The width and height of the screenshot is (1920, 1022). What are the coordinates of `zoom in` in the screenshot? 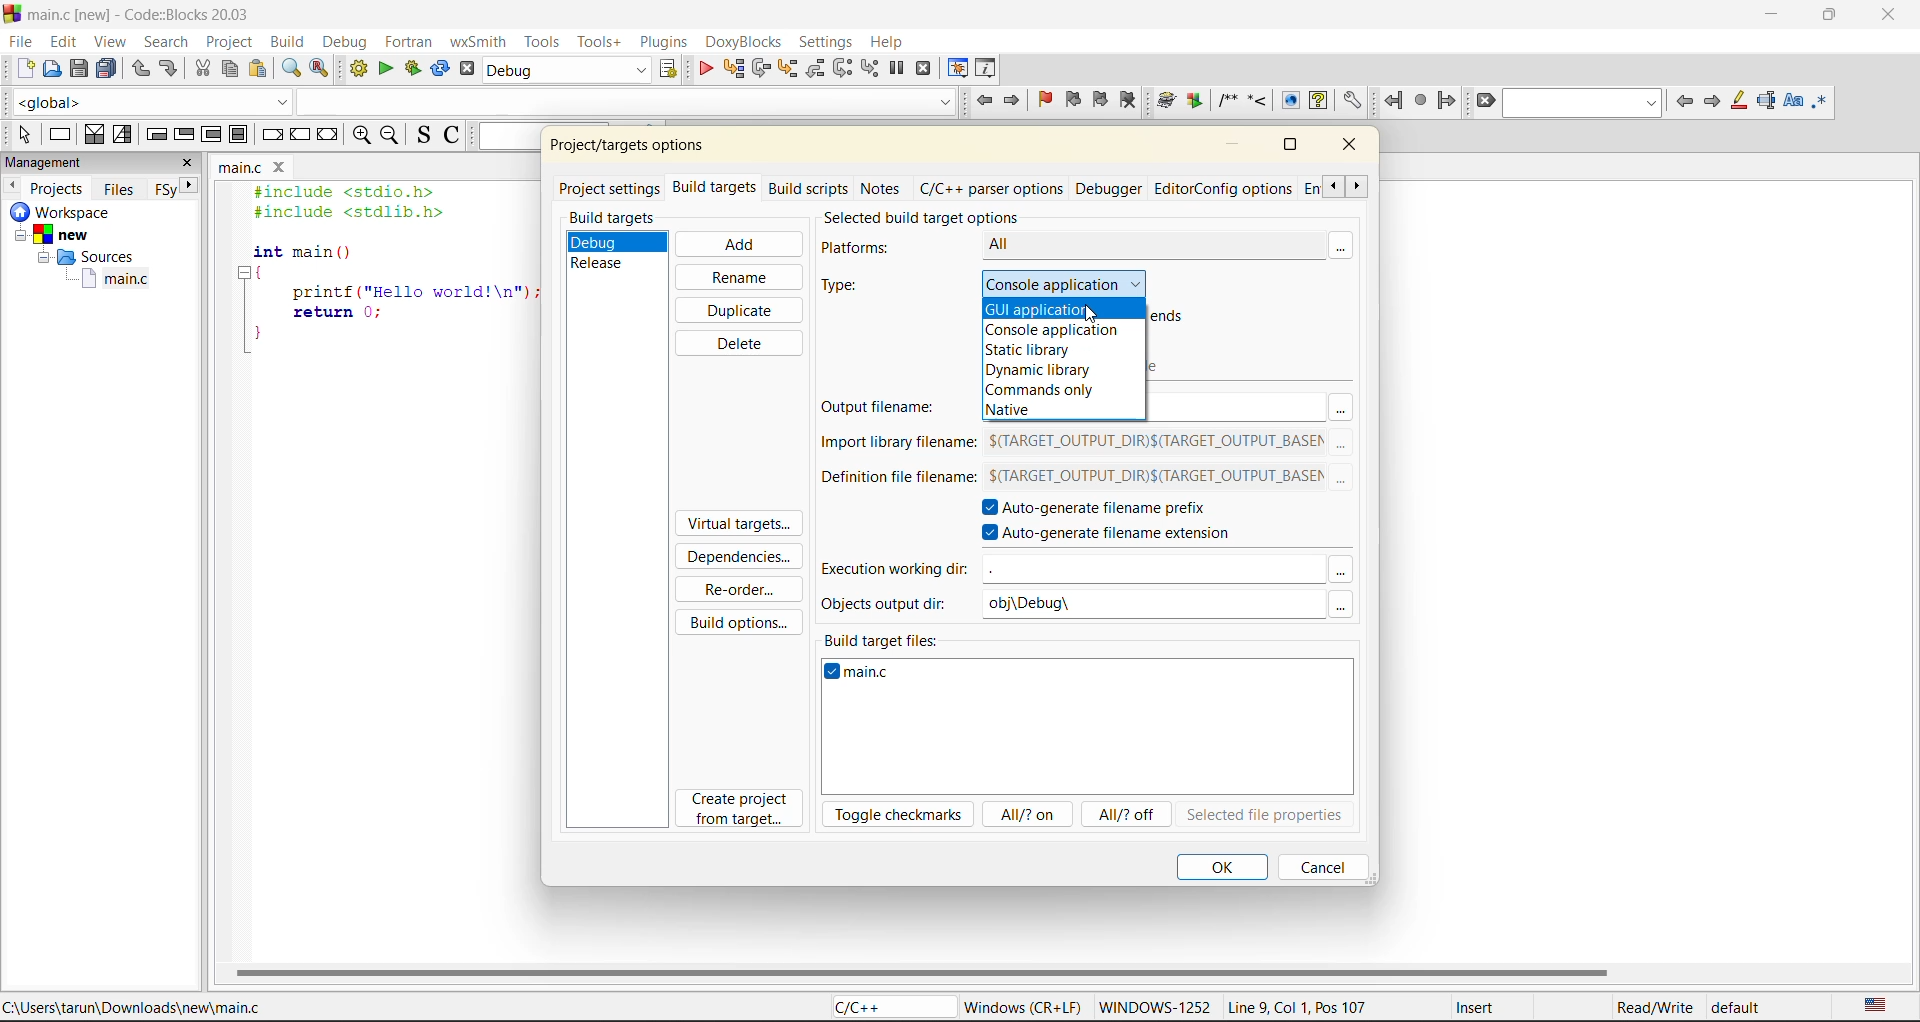 It's located at (360, 138).